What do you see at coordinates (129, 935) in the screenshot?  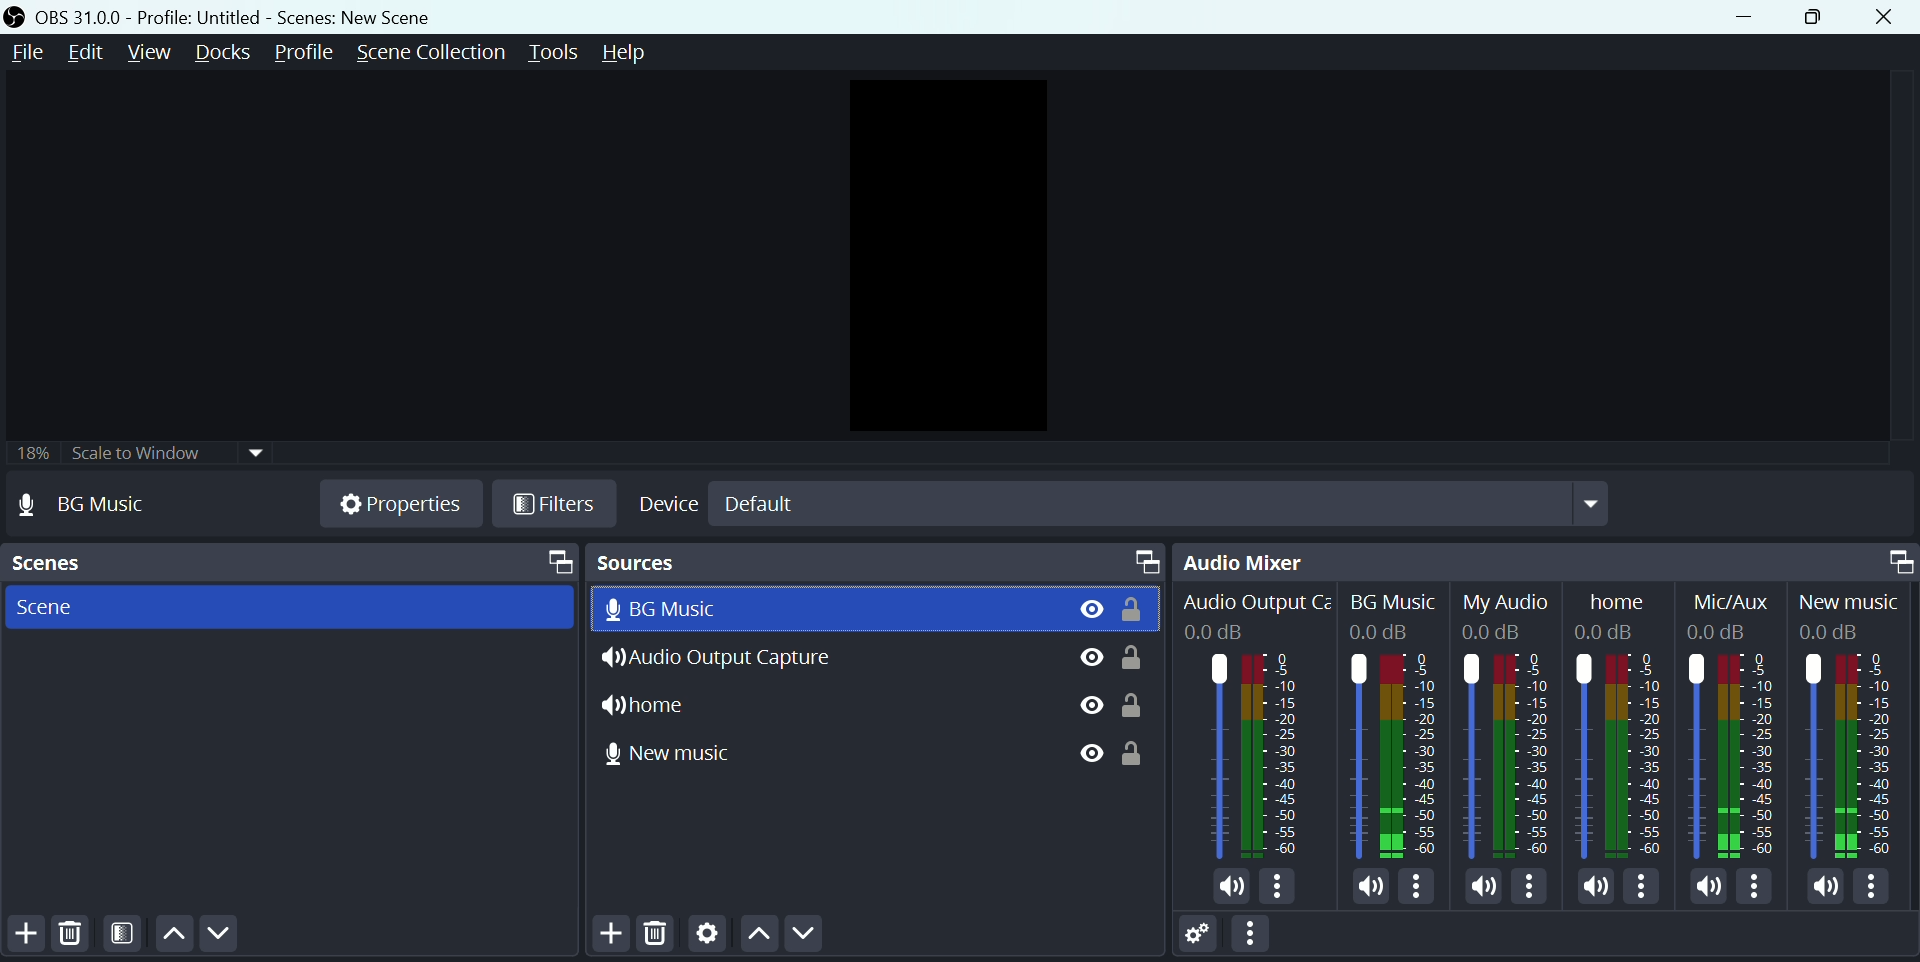 I see `Scene Filters` at bounding box center [129, 935].